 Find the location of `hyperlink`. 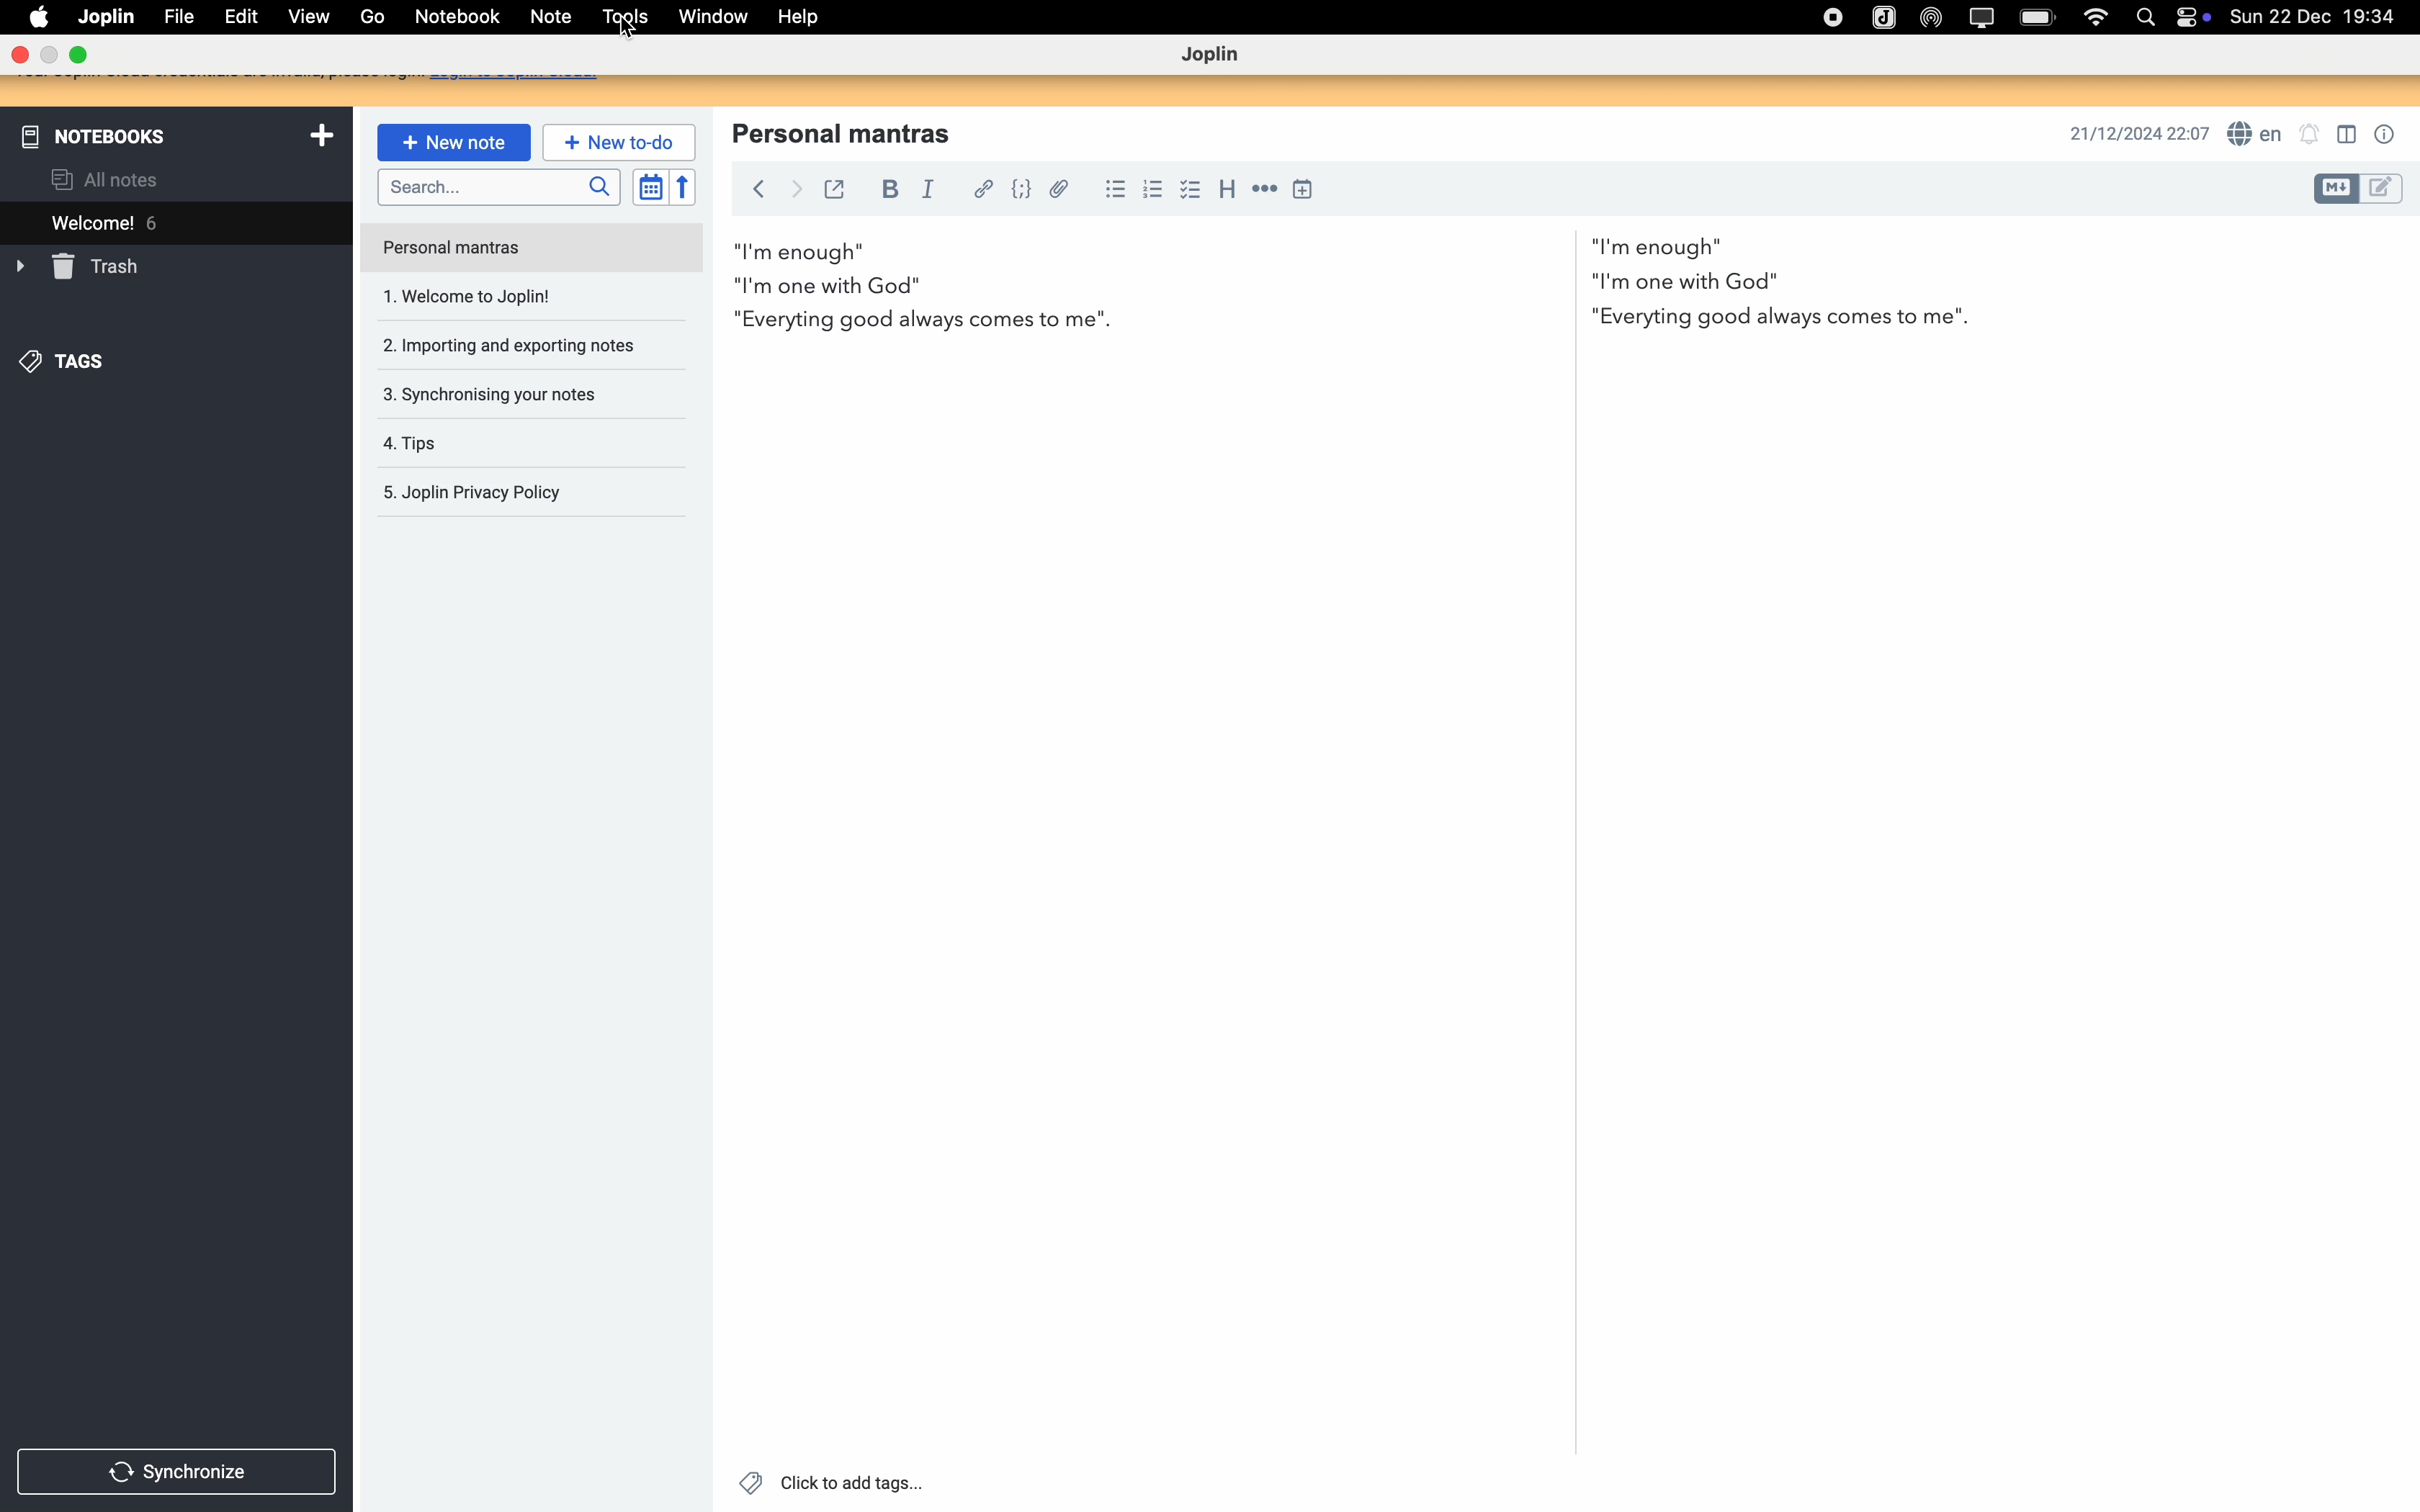

hyperlink is located at coordinates (986, 191).